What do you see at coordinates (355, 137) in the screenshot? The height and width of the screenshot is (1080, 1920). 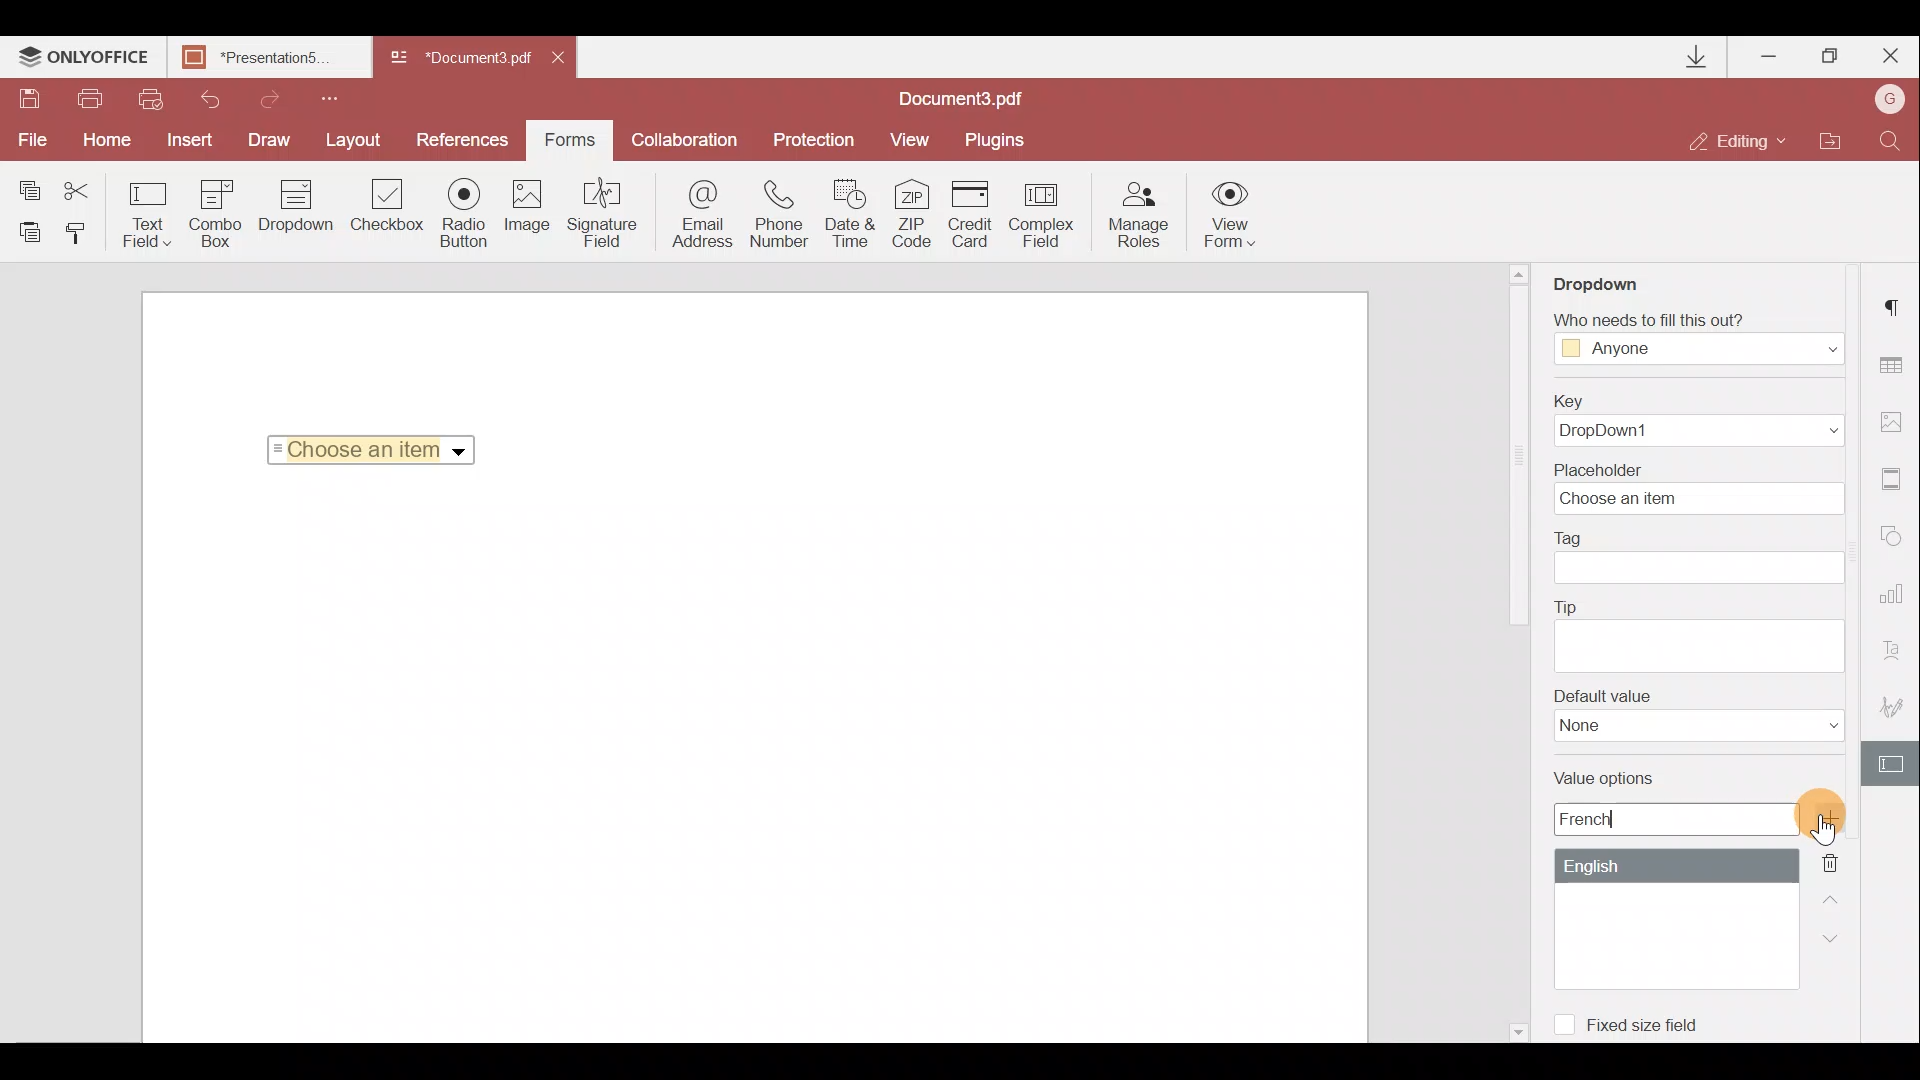 I see `Layout` at bounding box center [355, 137].